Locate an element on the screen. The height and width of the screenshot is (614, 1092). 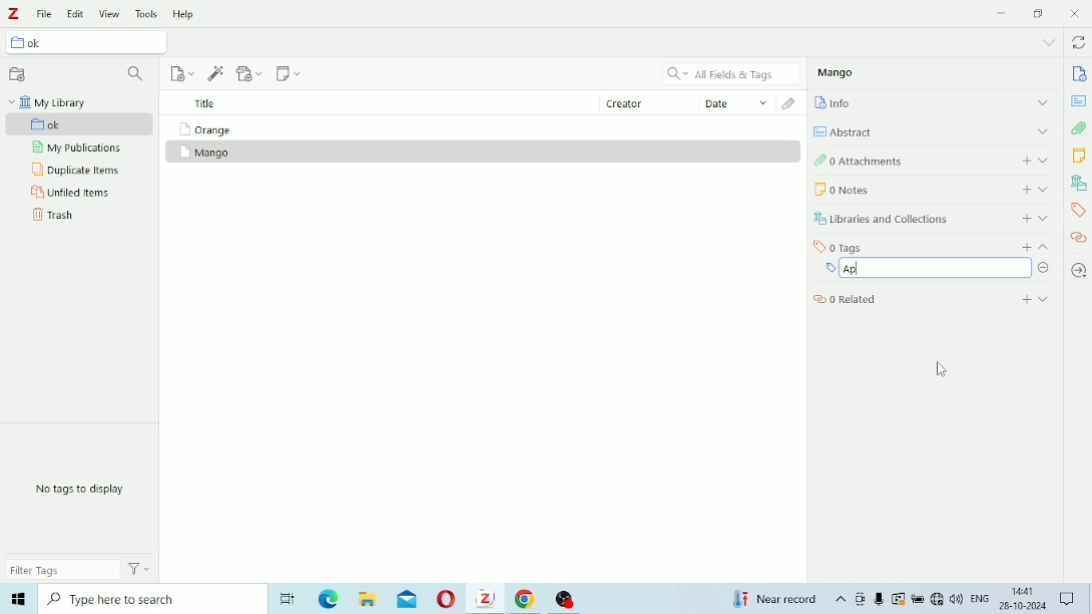
Libraries and Collections is located at coordinates (1078, 183).